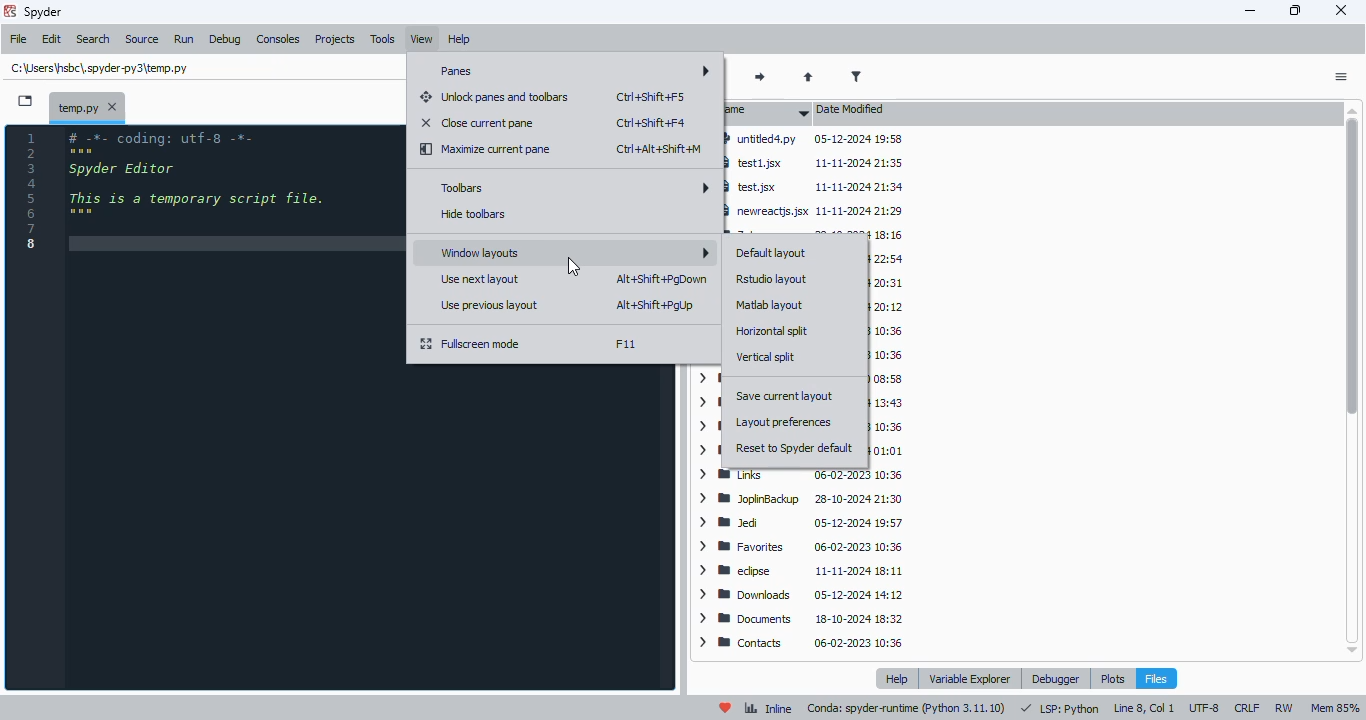 Image resolution: width=1366 pixels, height=720 pixels. What do you see at coordinates (1246, 707) in the screenshot?
I see `CRLF` at bounding box center [1246, 707].